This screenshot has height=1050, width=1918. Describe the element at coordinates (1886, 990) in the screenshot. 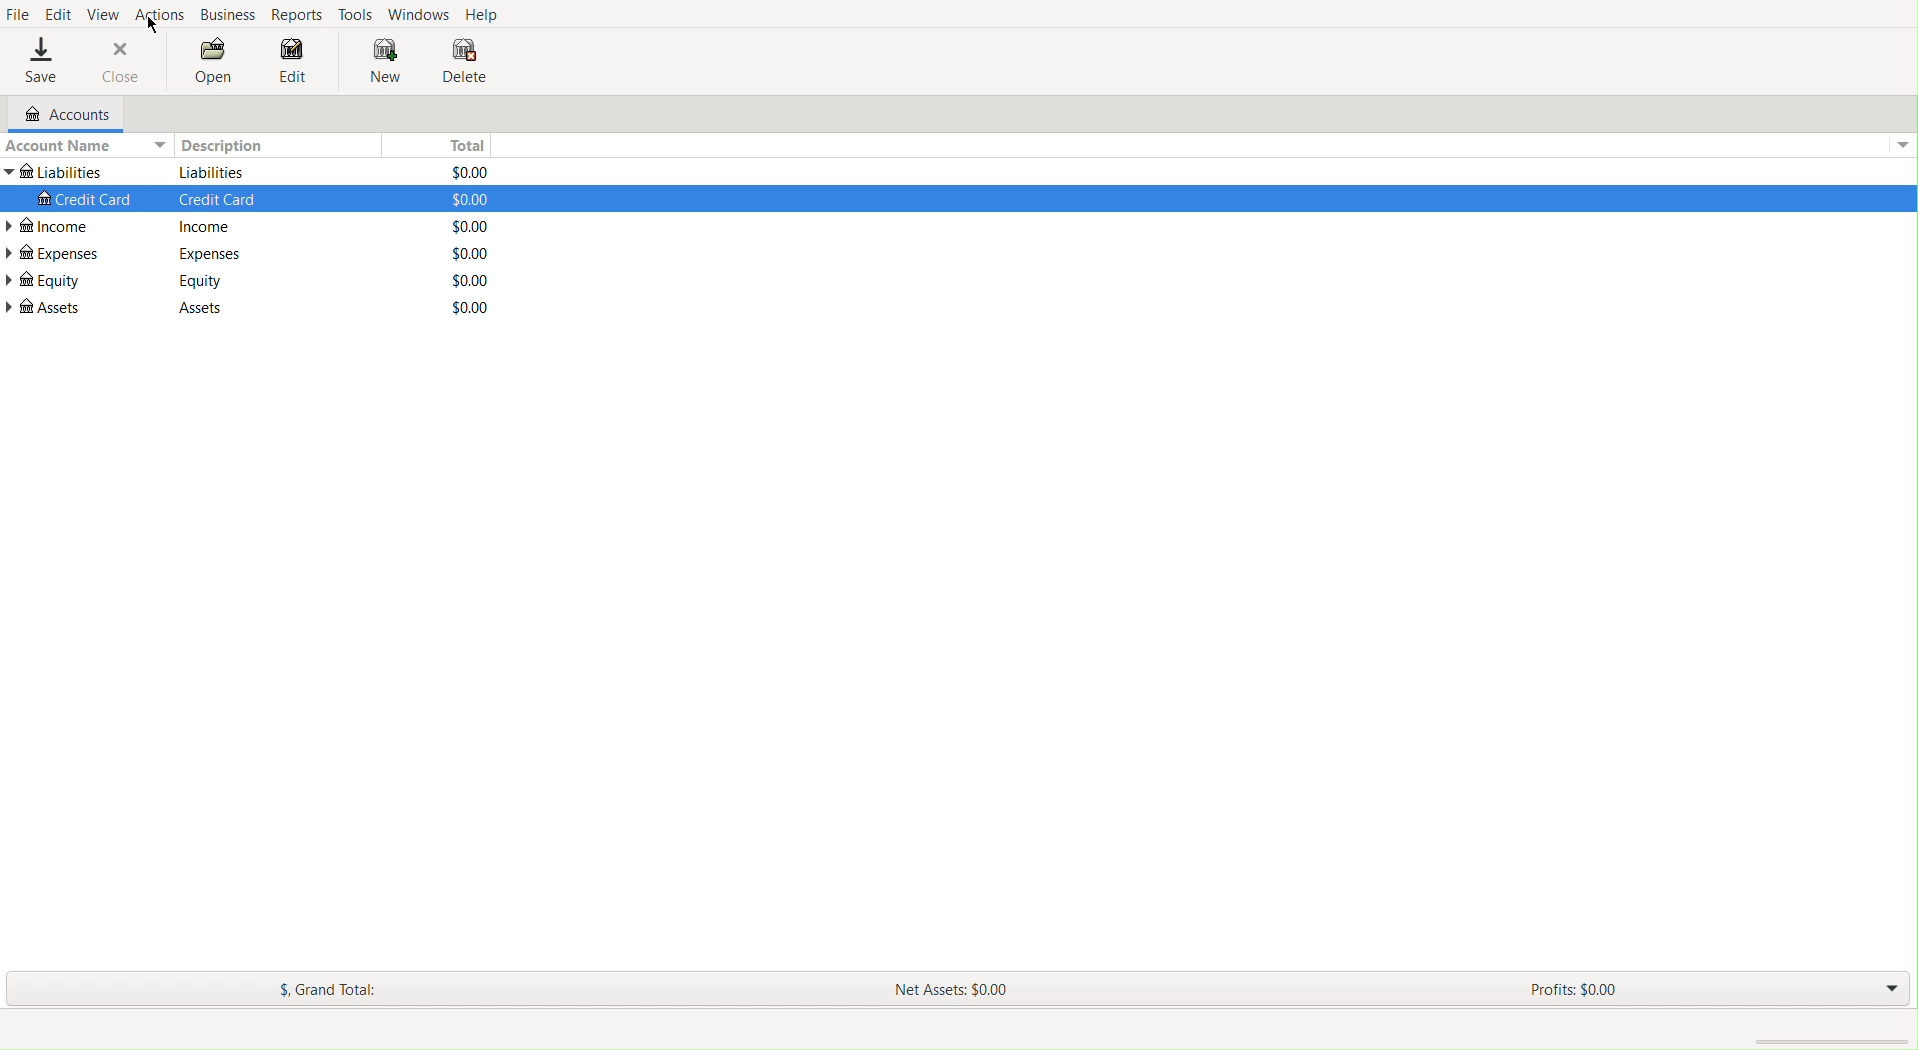

I see `Drop Down` at that location.